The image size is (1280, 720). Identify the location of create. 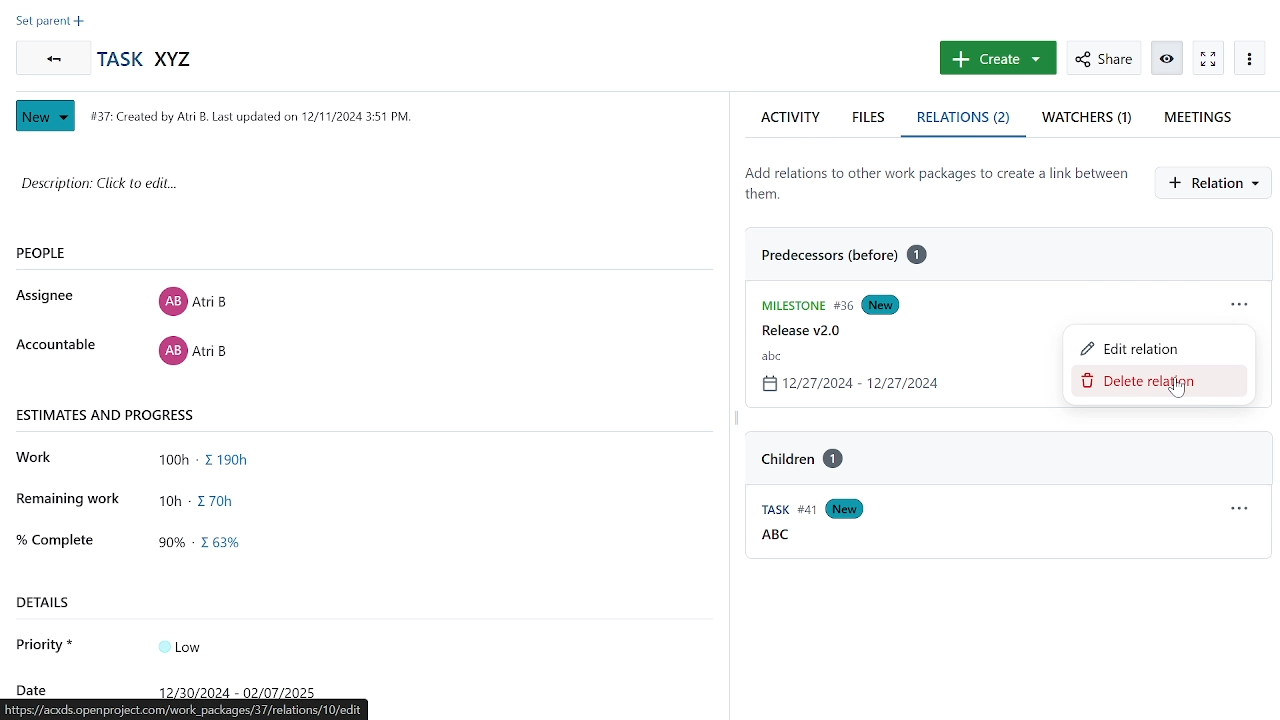
(996, 58).